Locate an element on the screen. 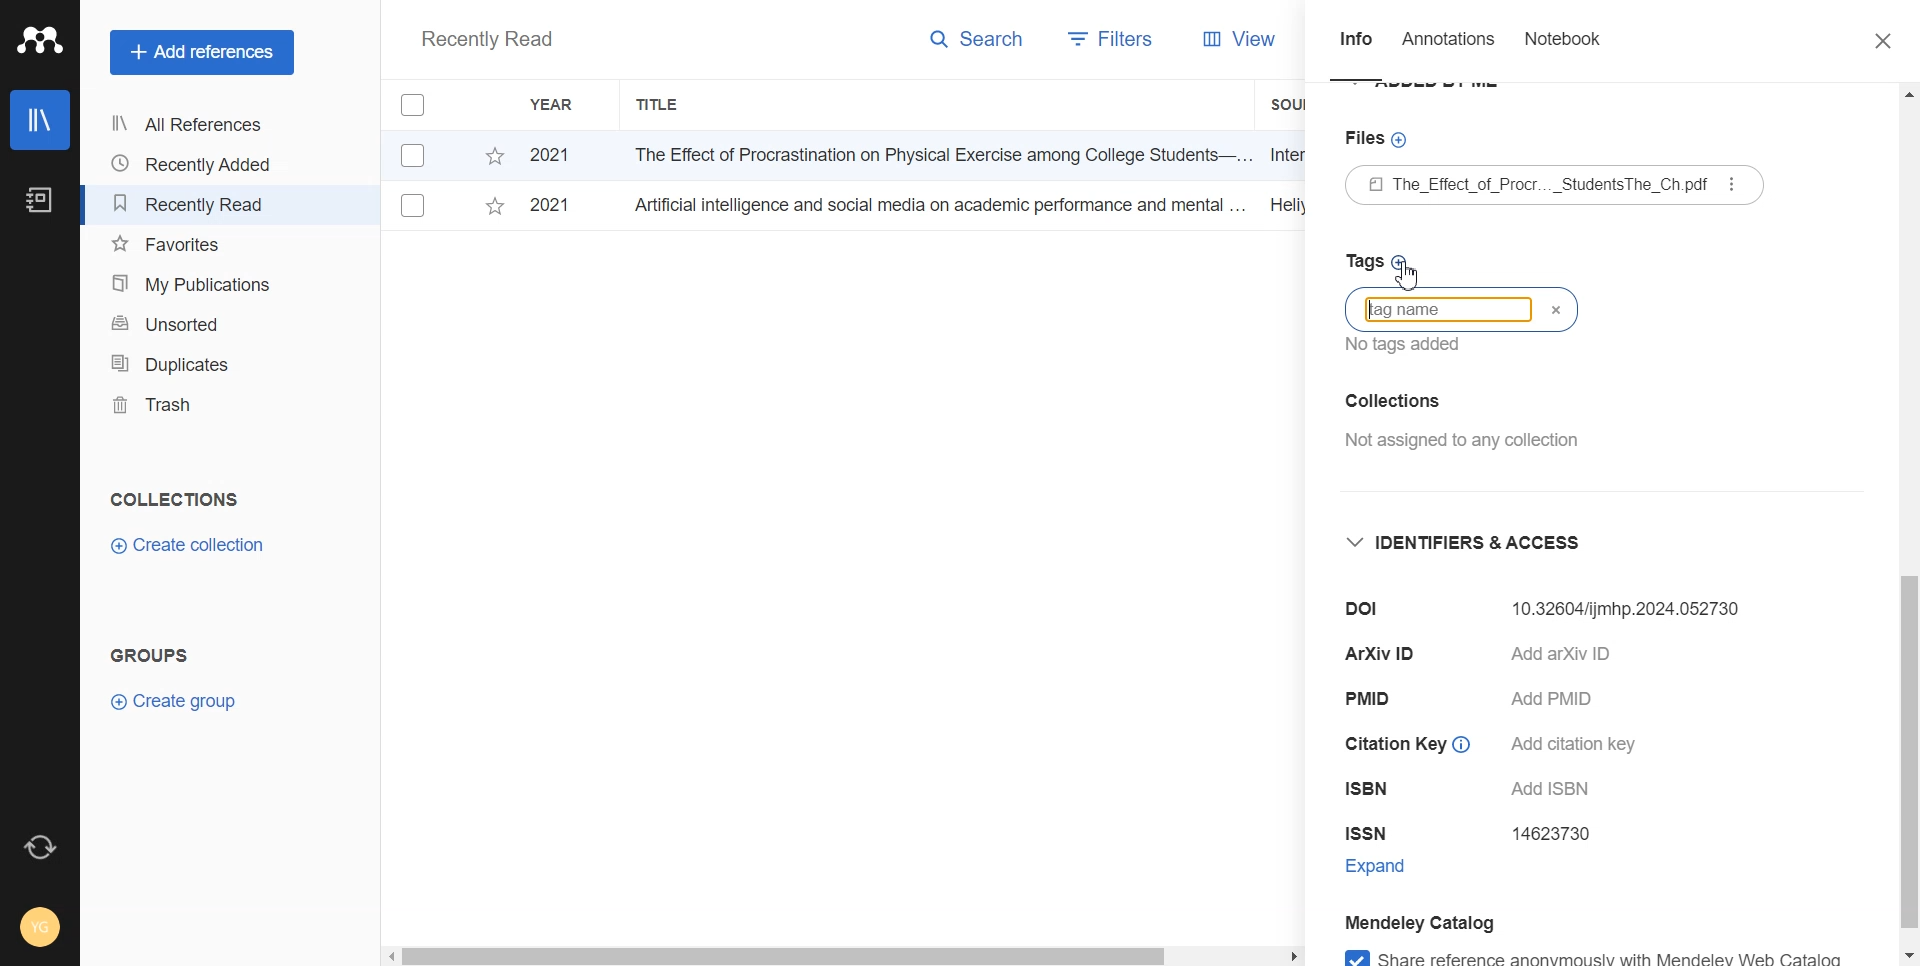 The image size is (1920, 966). Identifier & Access is located at coordinates (1462, 544).